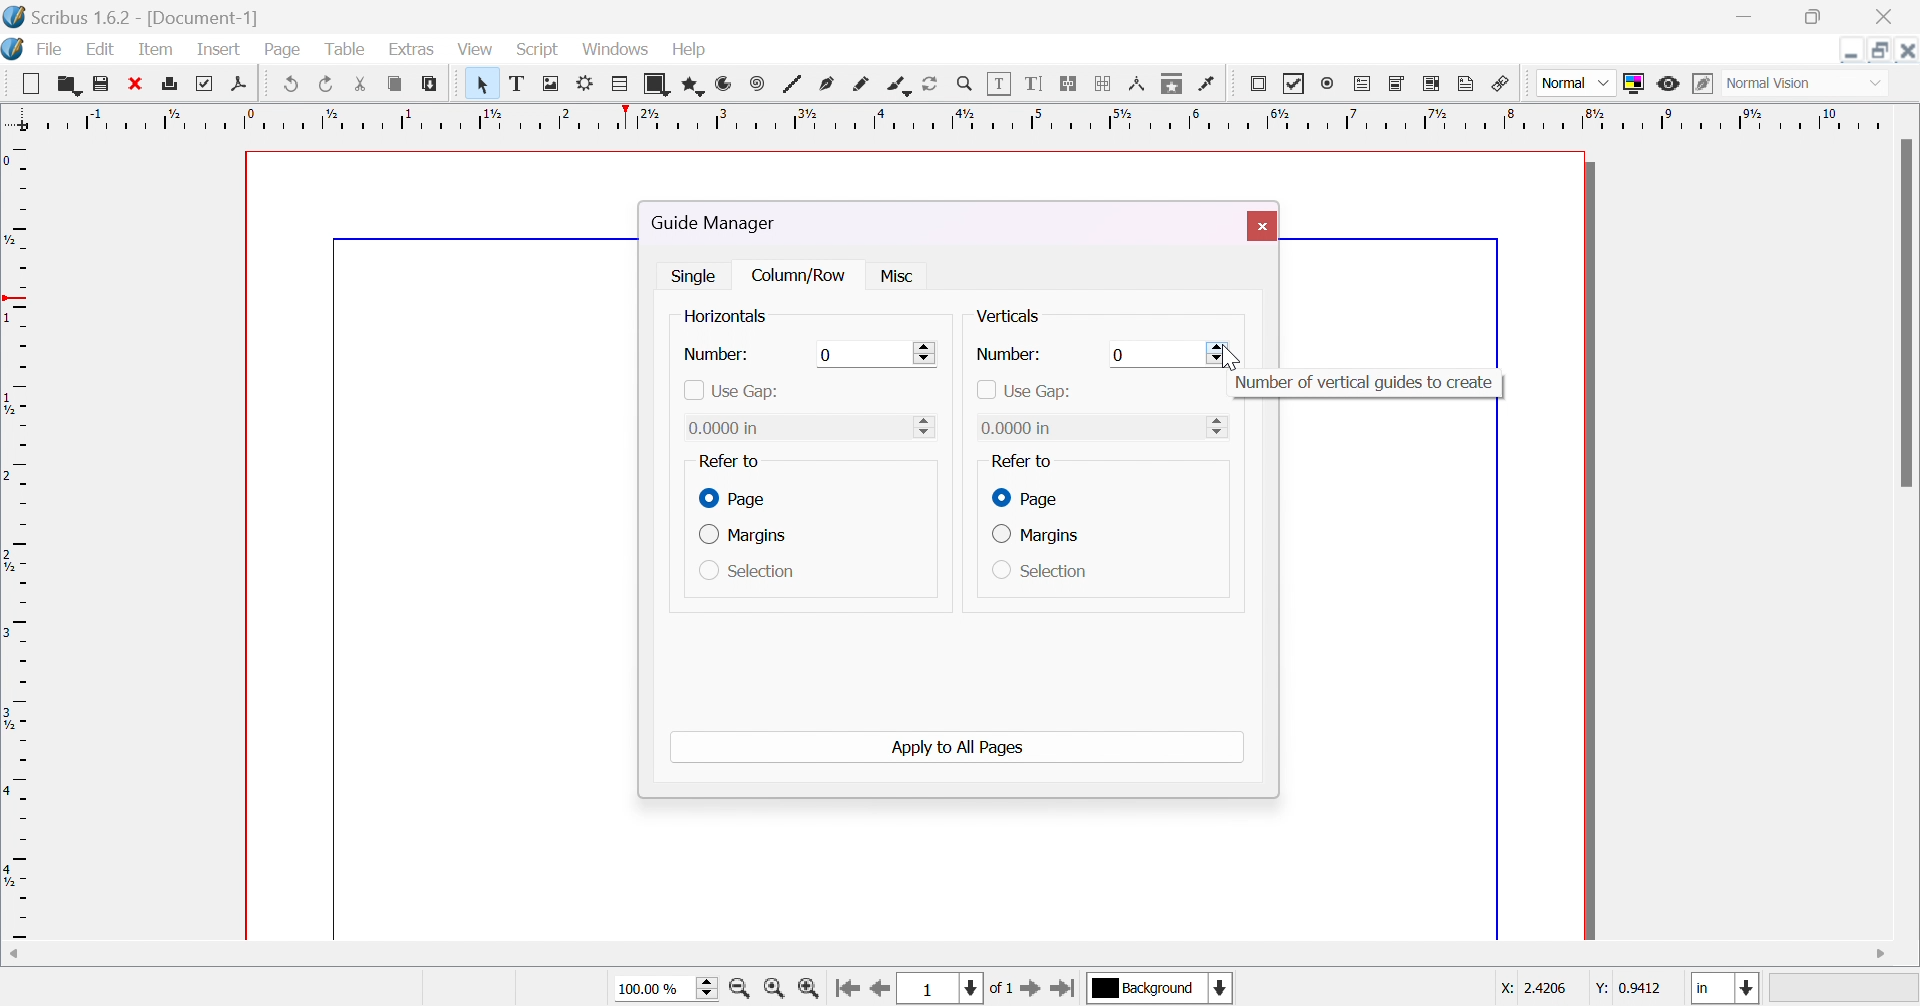 Image resolution: width=1920 pixels, height=1006 pixels. I want to click on selection, so click(748, 573).